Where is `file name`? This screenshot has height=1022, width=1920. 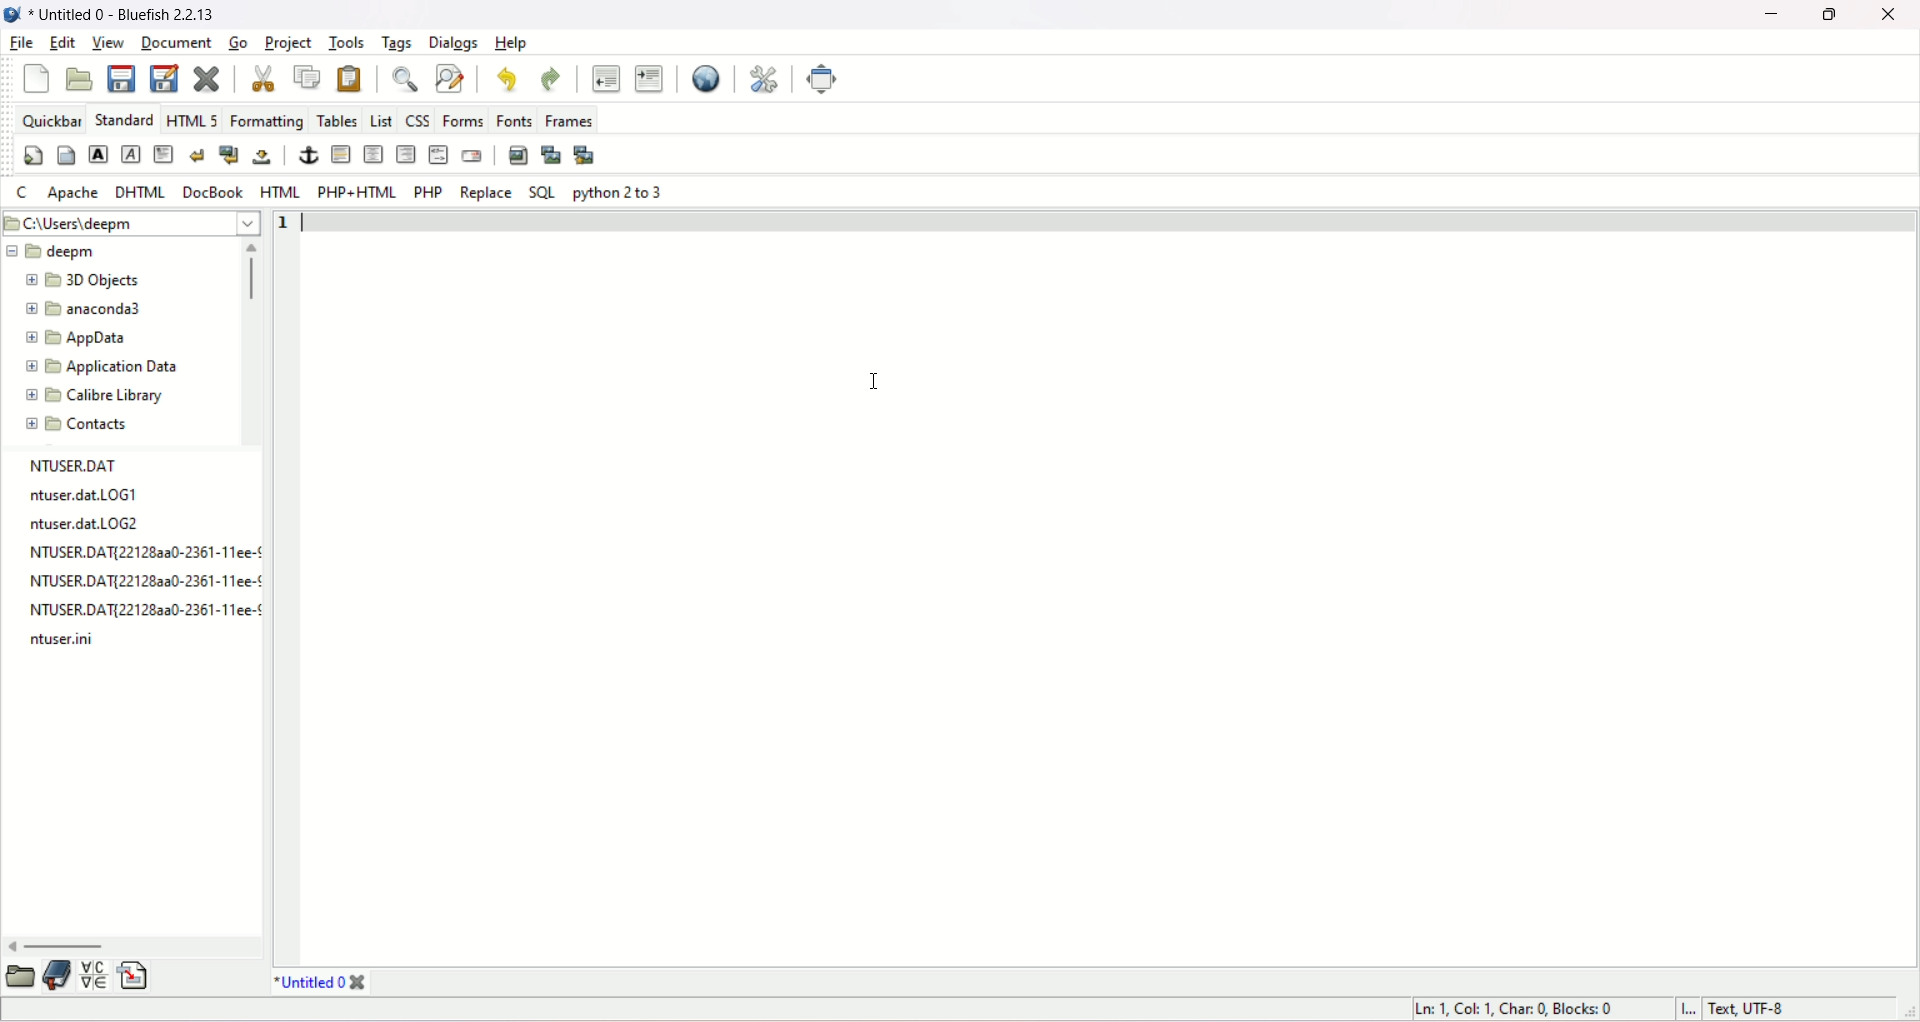 file name is located at coordinates (87, 526).